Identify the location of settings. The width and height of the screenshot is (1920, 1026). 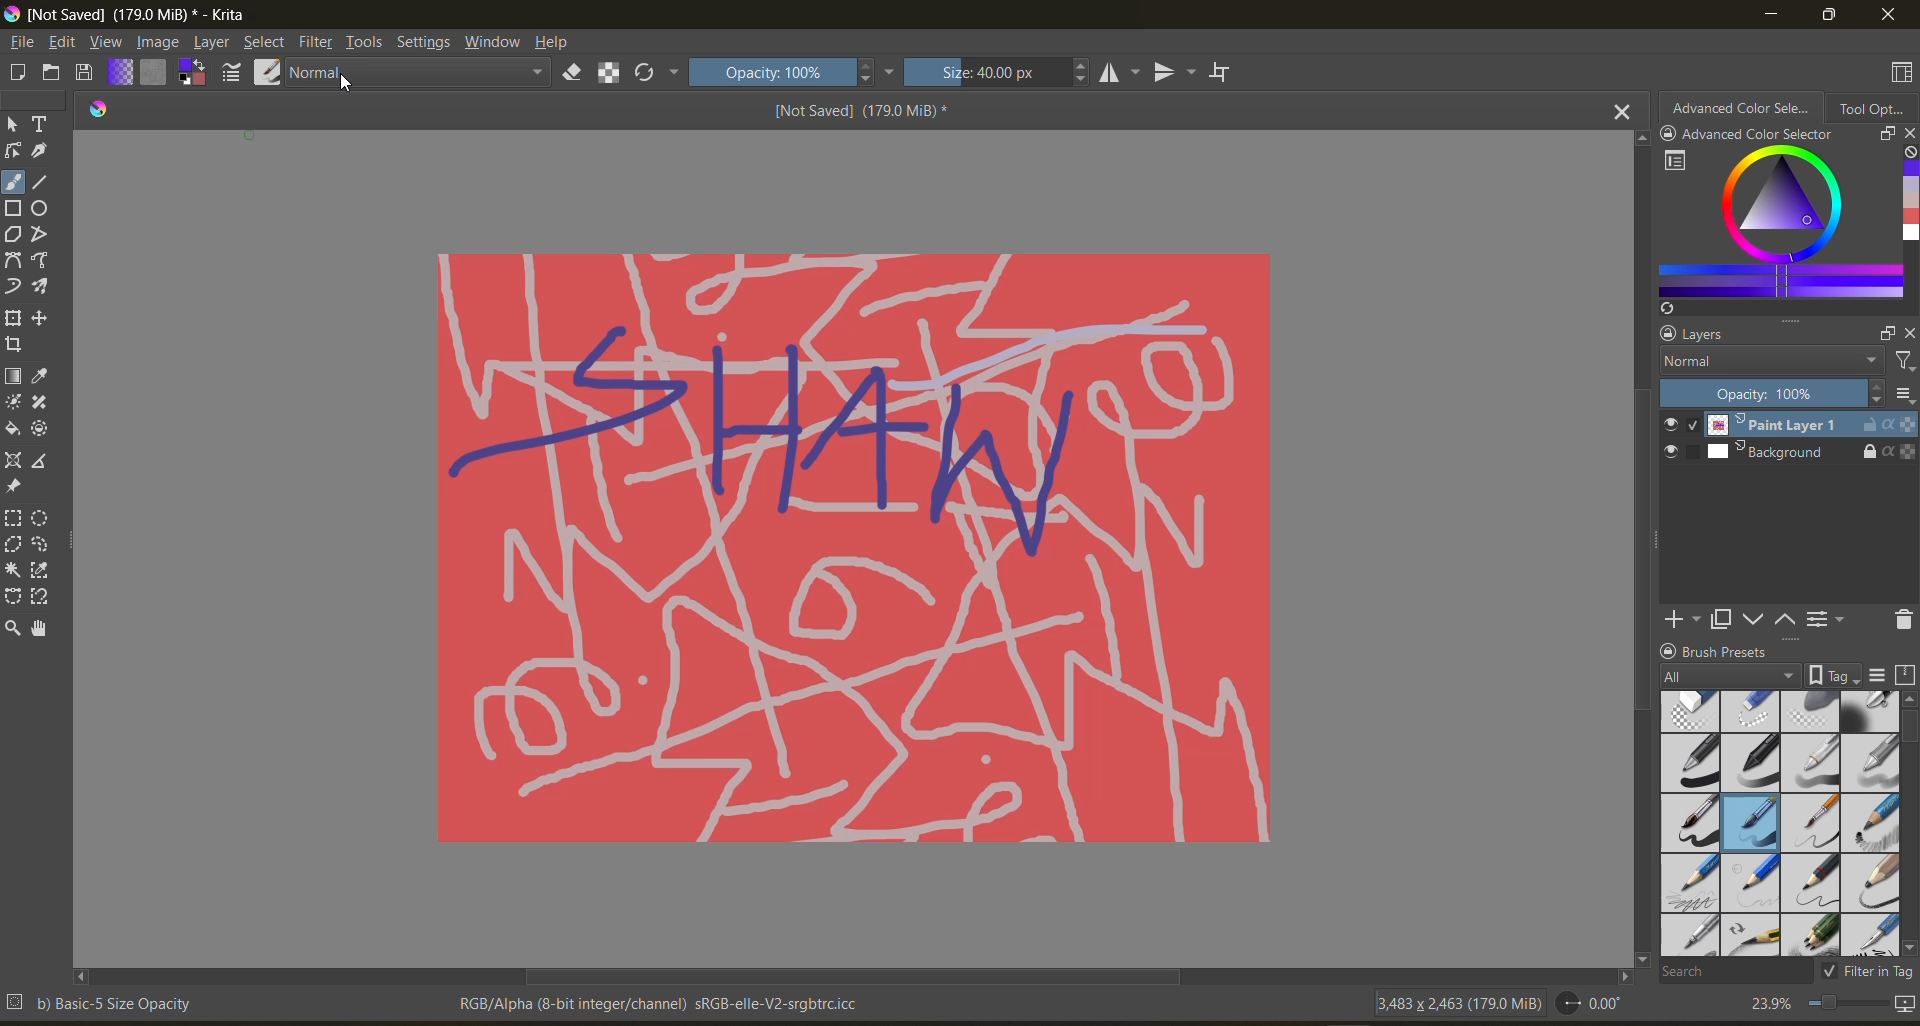
(423, 40).